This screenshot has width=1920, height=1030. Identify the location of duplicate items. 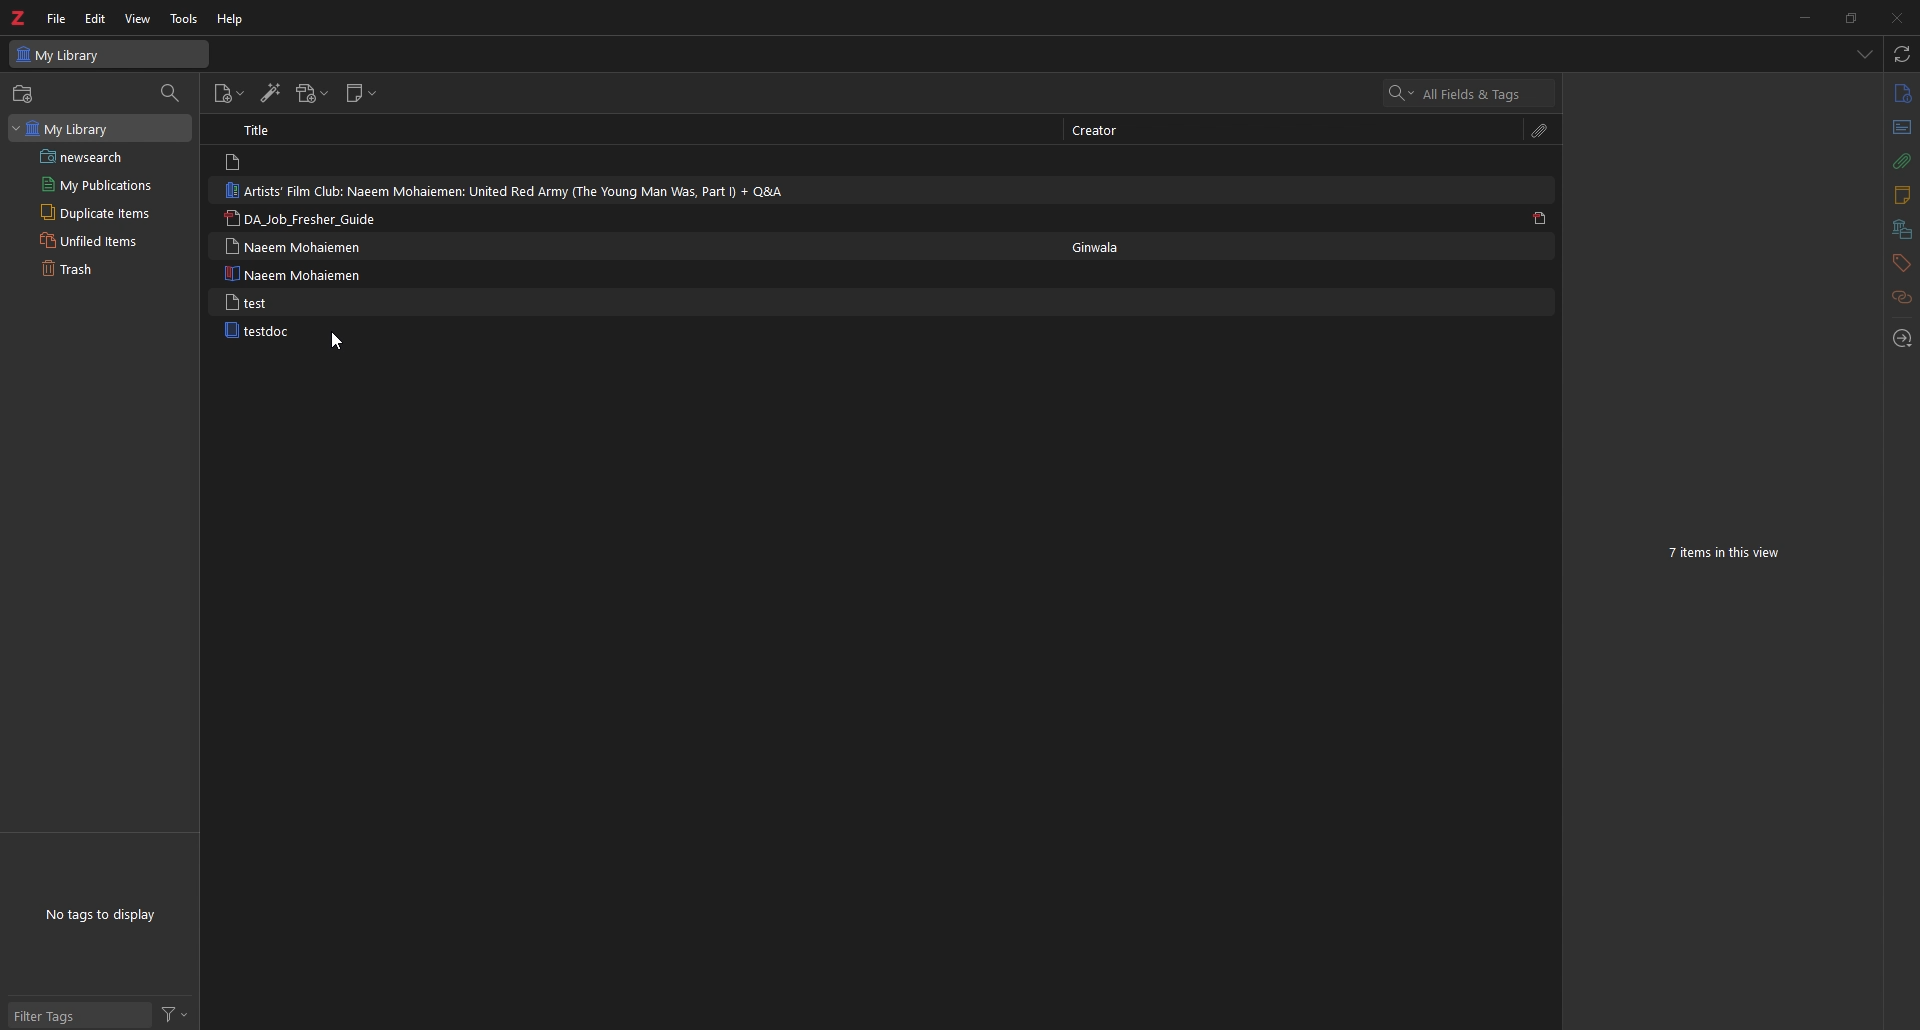
(96, 212).